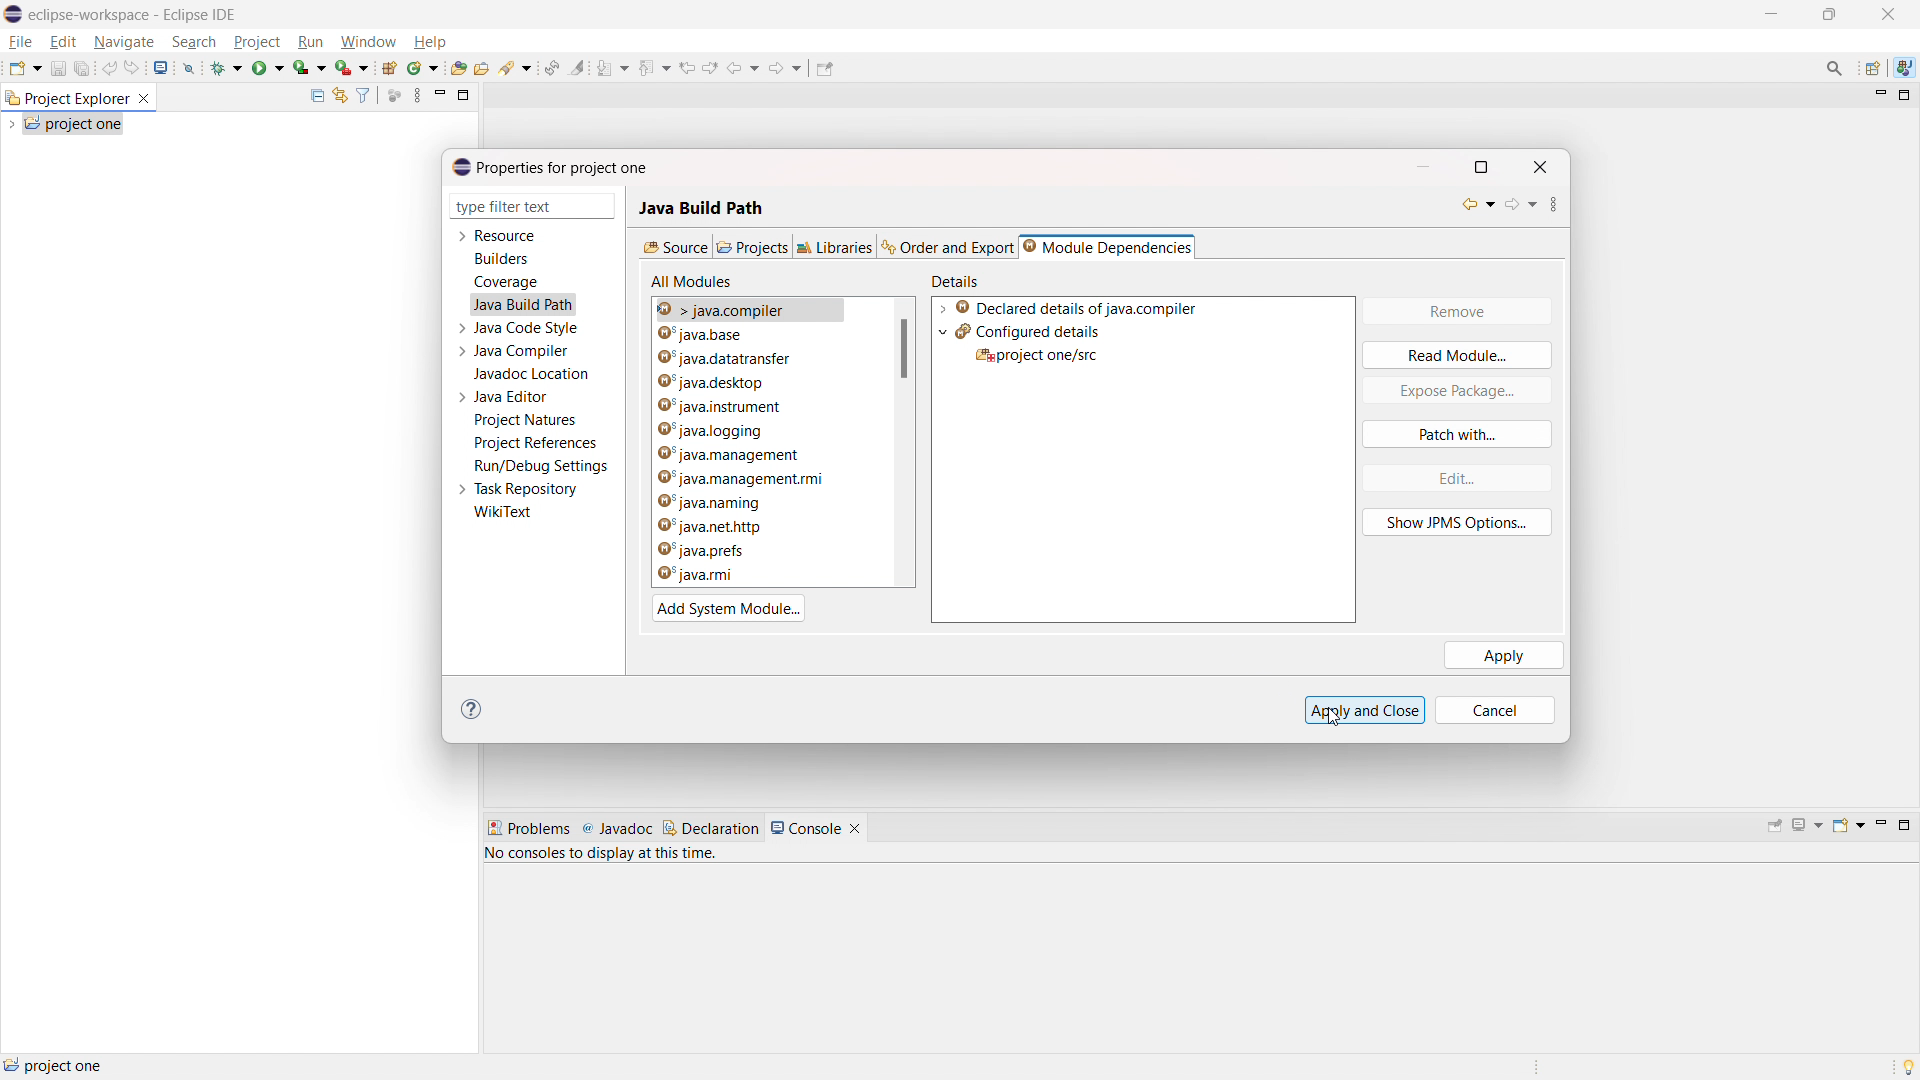 Image resolution: width=1920 pixels, height=1080 pixels. I want to click on project one, so click(55, 1065).